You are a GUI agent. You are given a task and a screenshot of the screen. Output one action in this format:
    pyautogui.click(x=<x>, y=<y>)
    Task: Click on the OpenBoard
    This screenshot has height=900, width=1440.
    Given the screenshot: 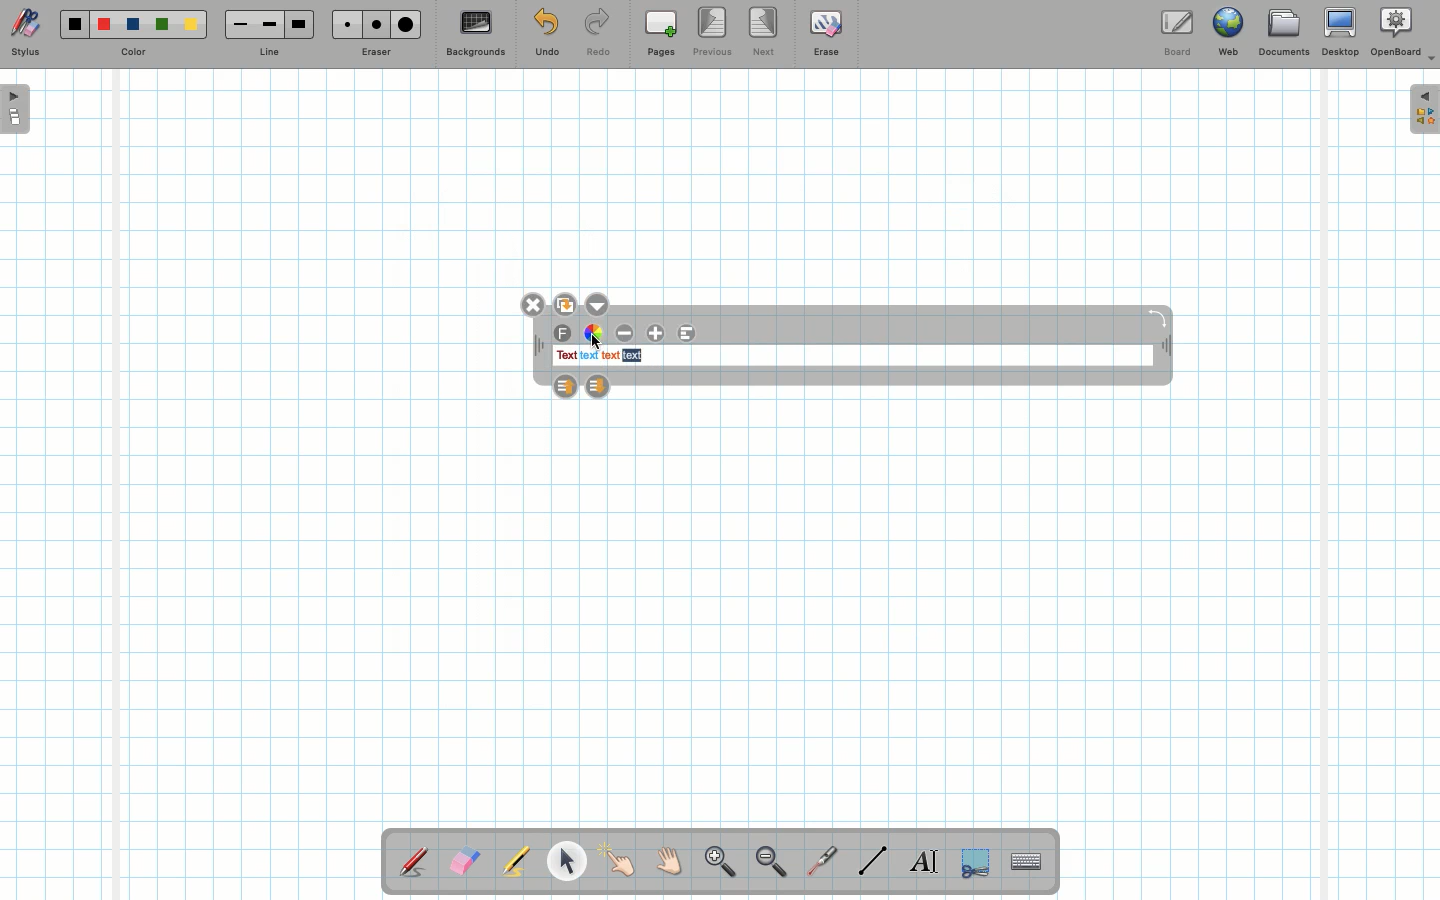 What is the action you would take?
    pyautogui.click(x=1403, y=32)
    